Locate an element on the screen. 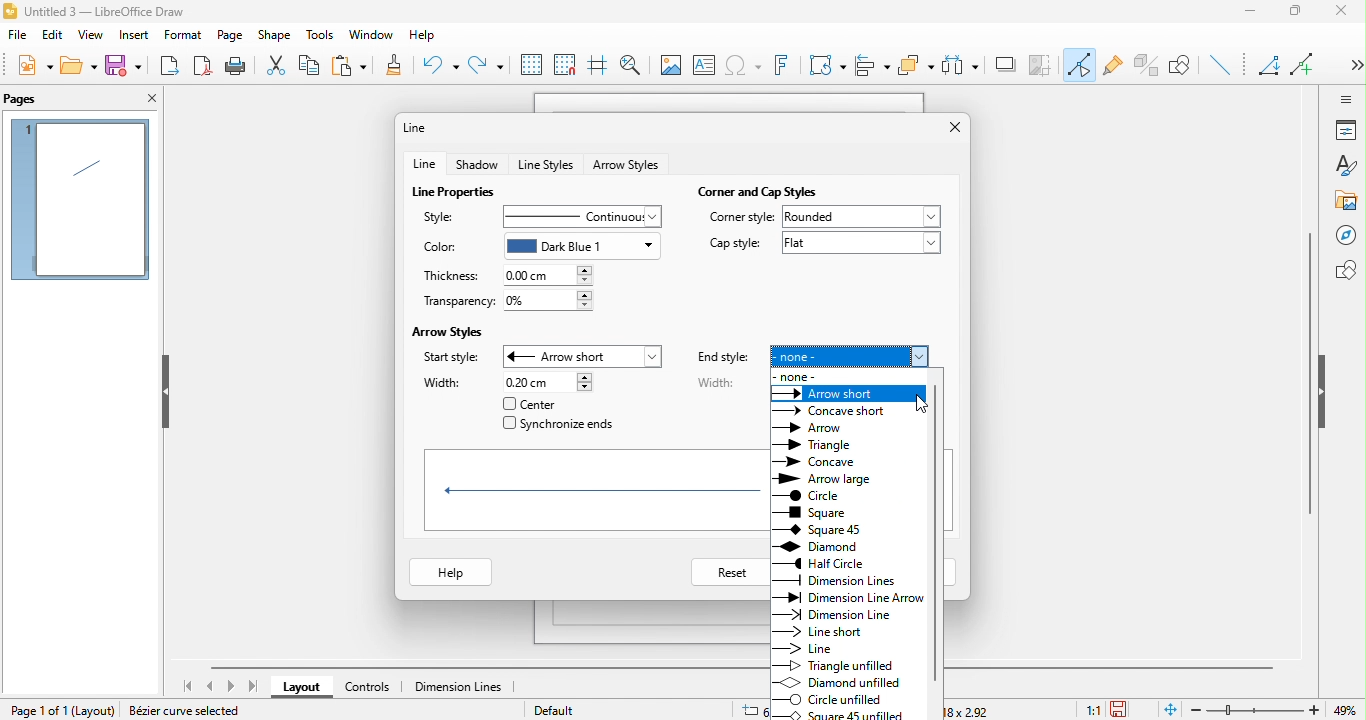 The width and height of the screenshot is (1366, 720). start style is located at coordinates (450, 357).